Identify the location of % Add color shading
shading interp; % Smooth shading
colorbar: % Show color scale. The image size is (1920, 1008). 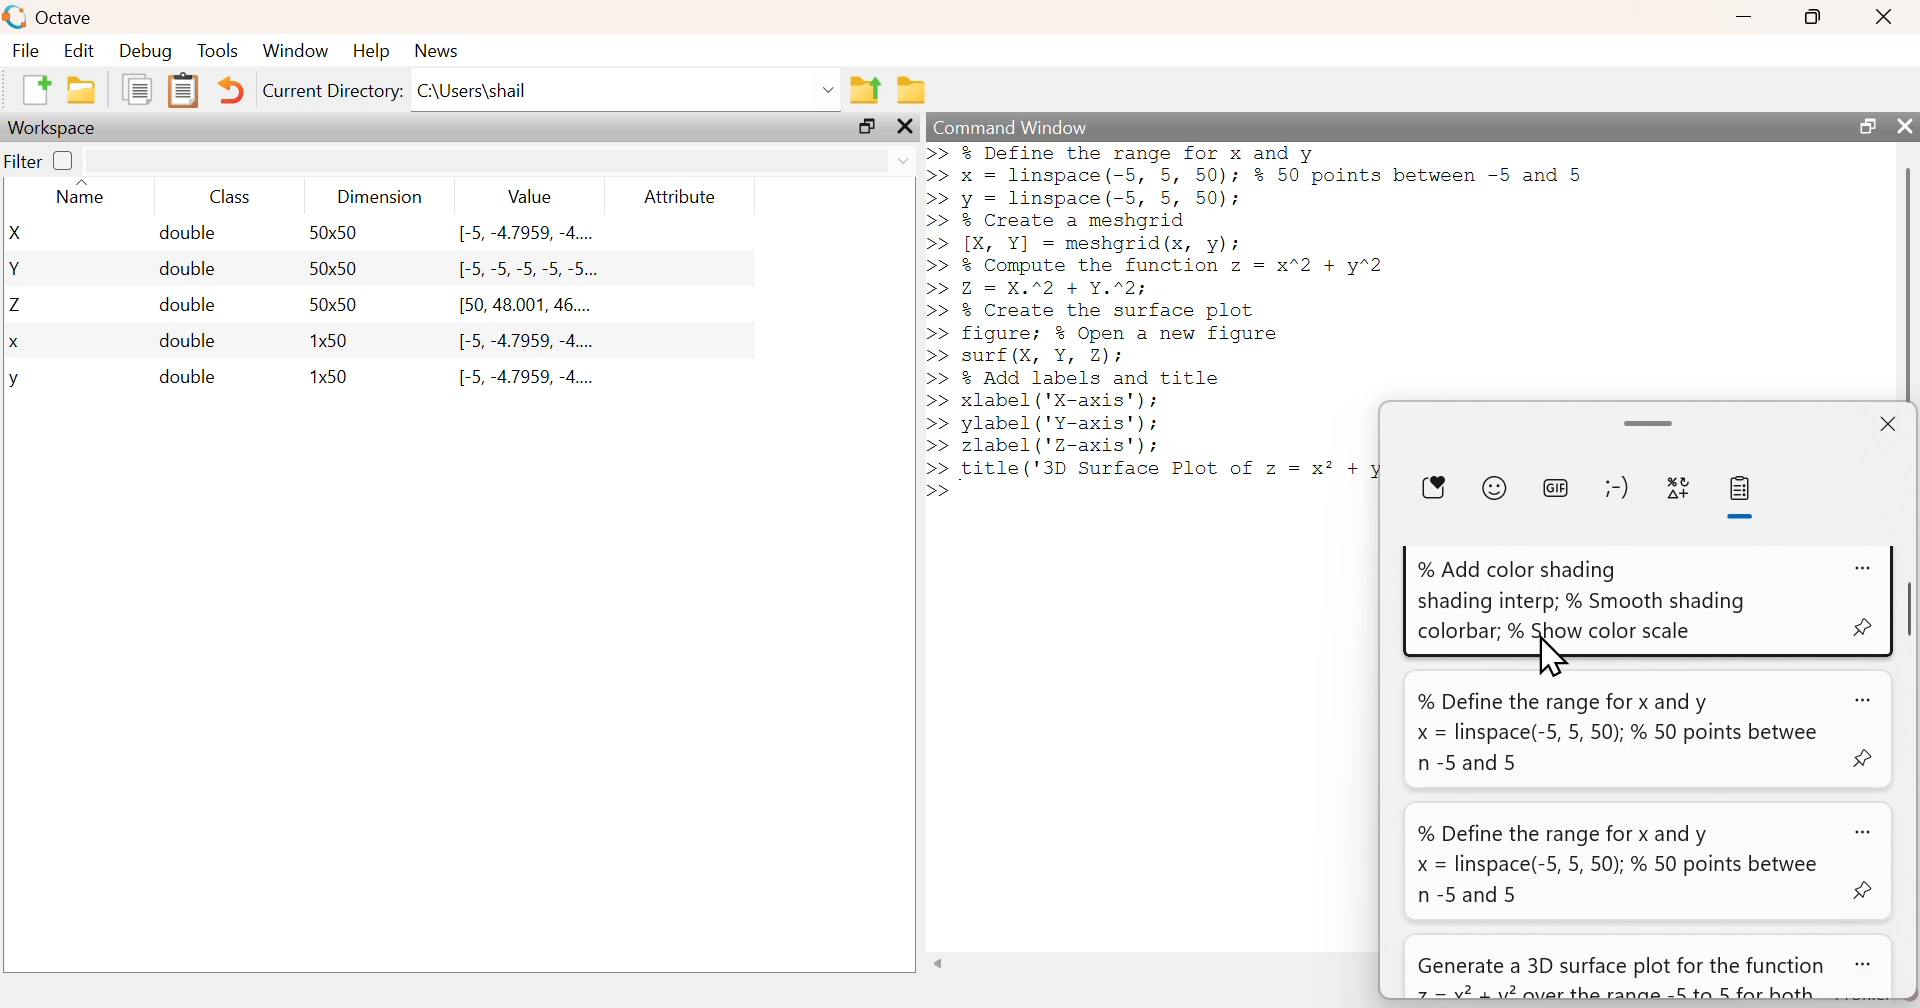
(1580, 599).